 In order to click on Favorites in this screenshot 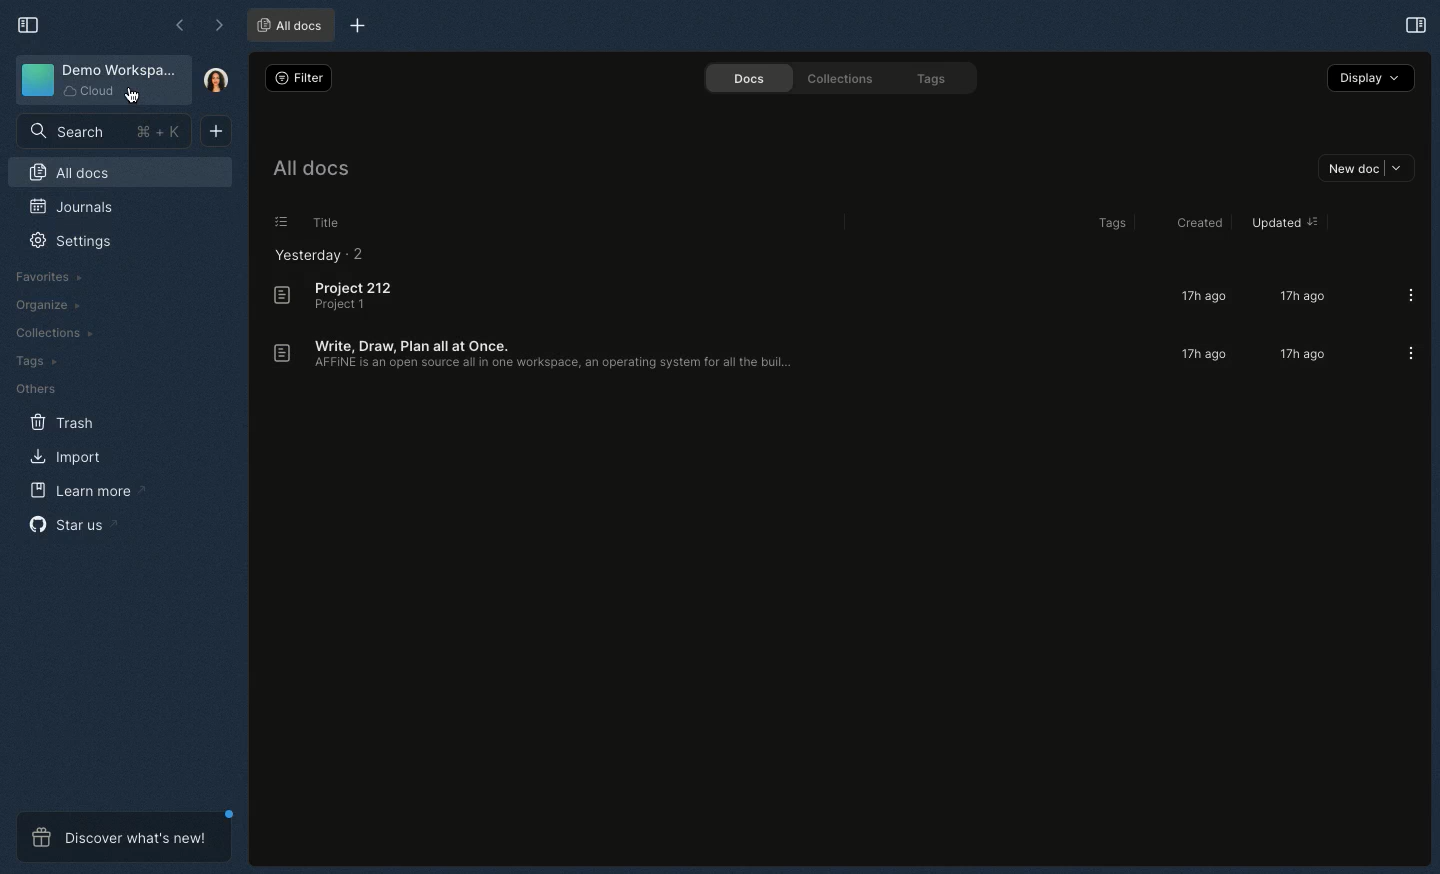, I will do `click(53, 274)`.